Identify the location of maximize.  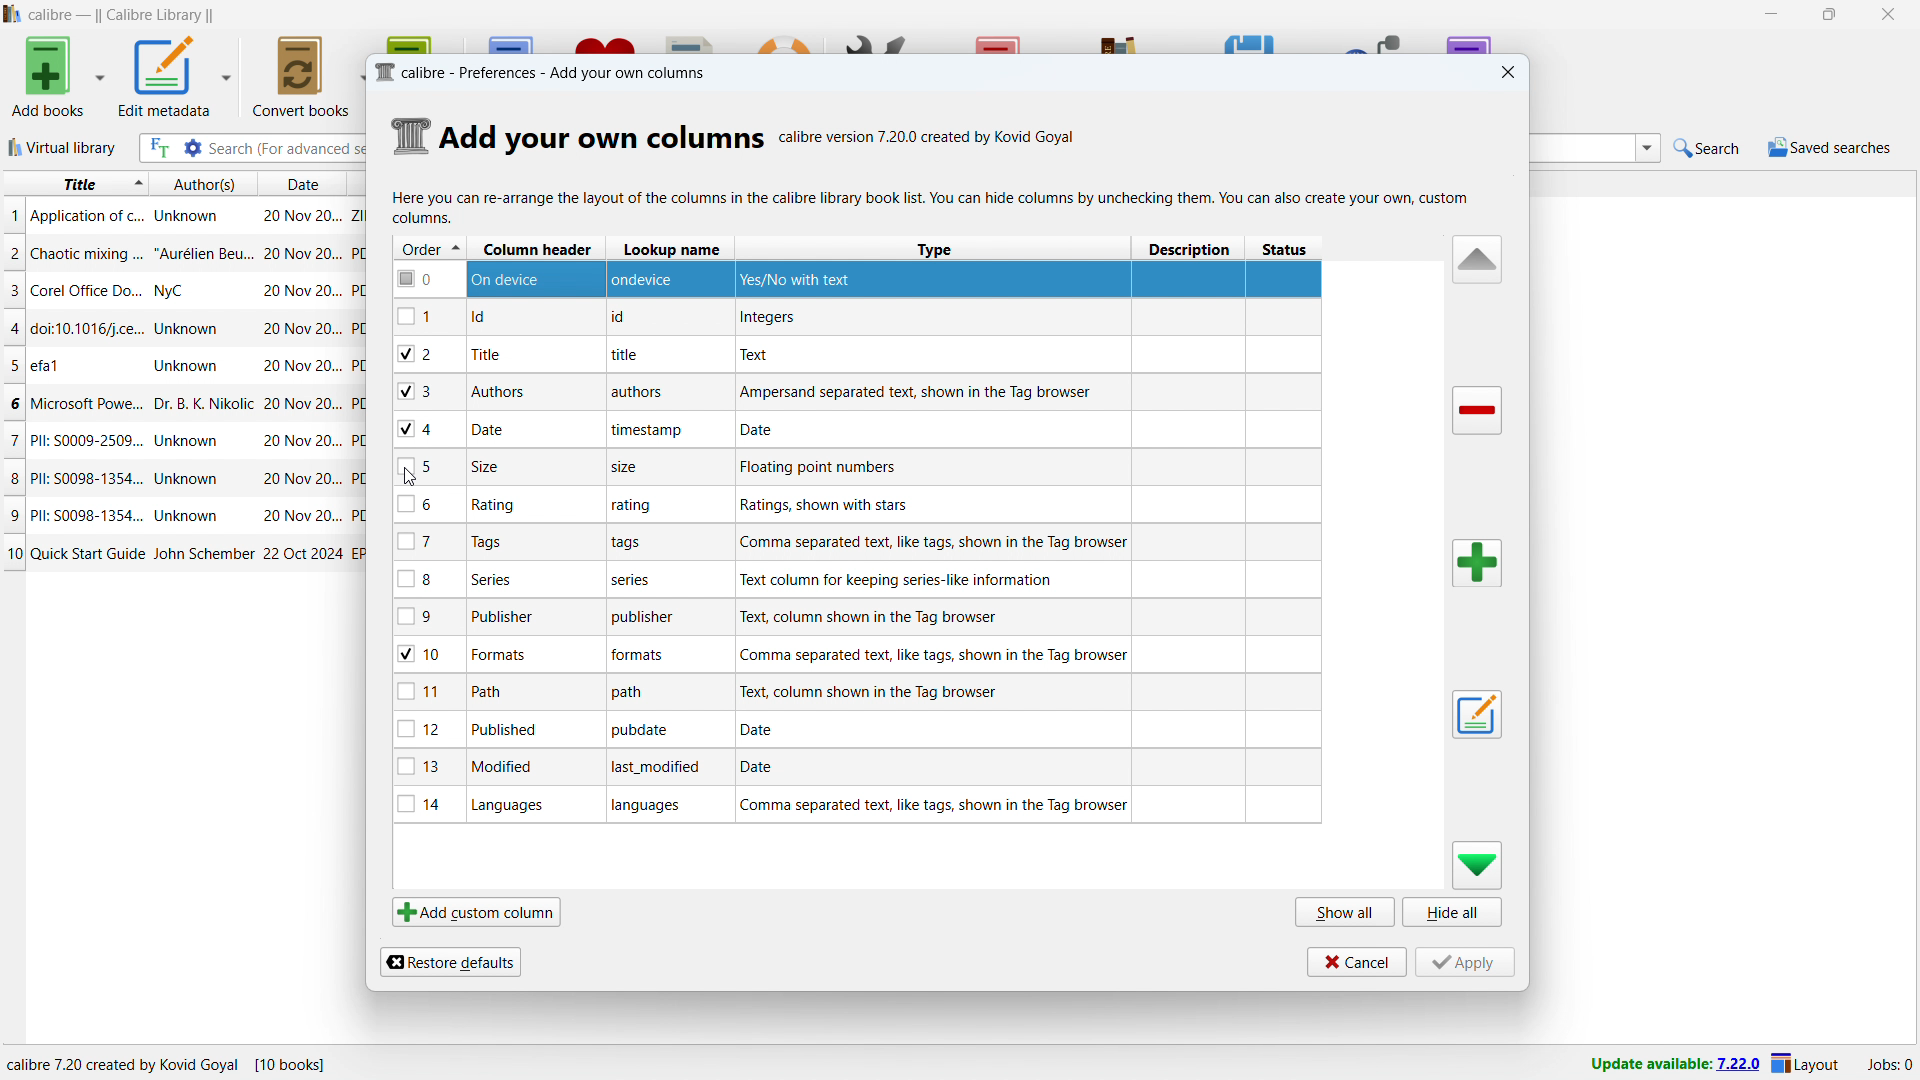
(1828, 15).